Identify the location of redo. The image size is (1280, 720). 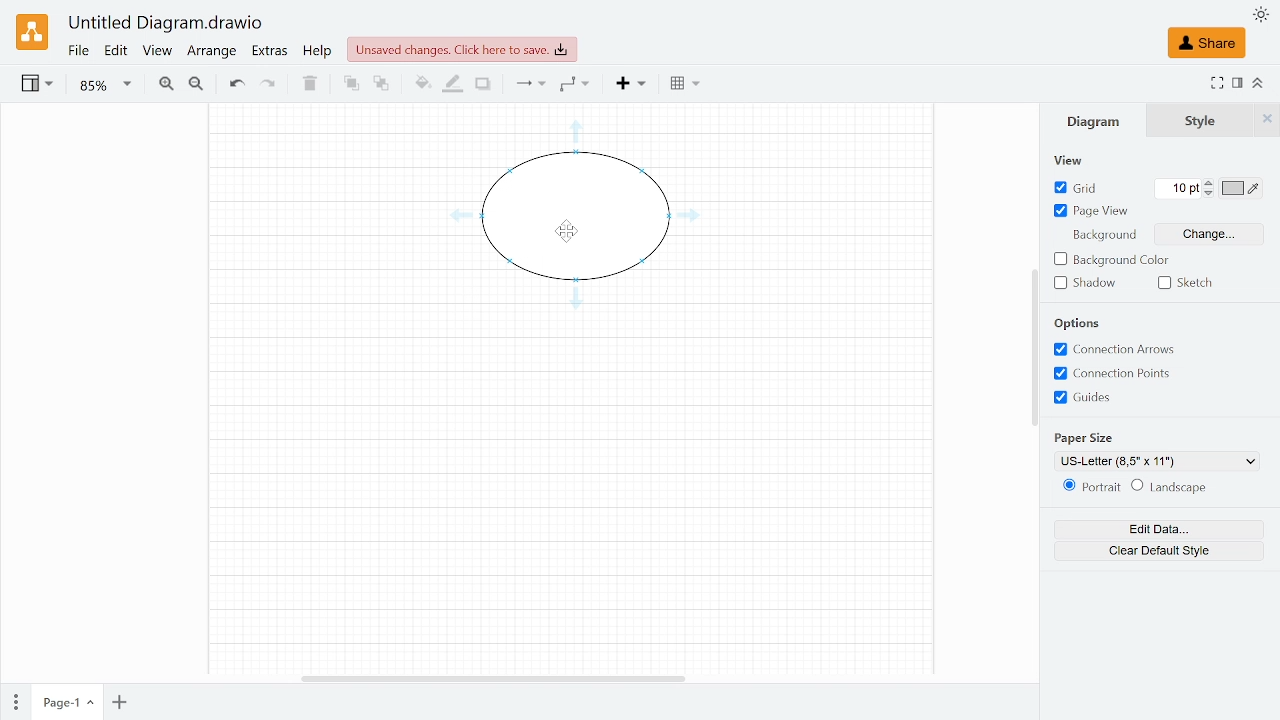
(269, 87).